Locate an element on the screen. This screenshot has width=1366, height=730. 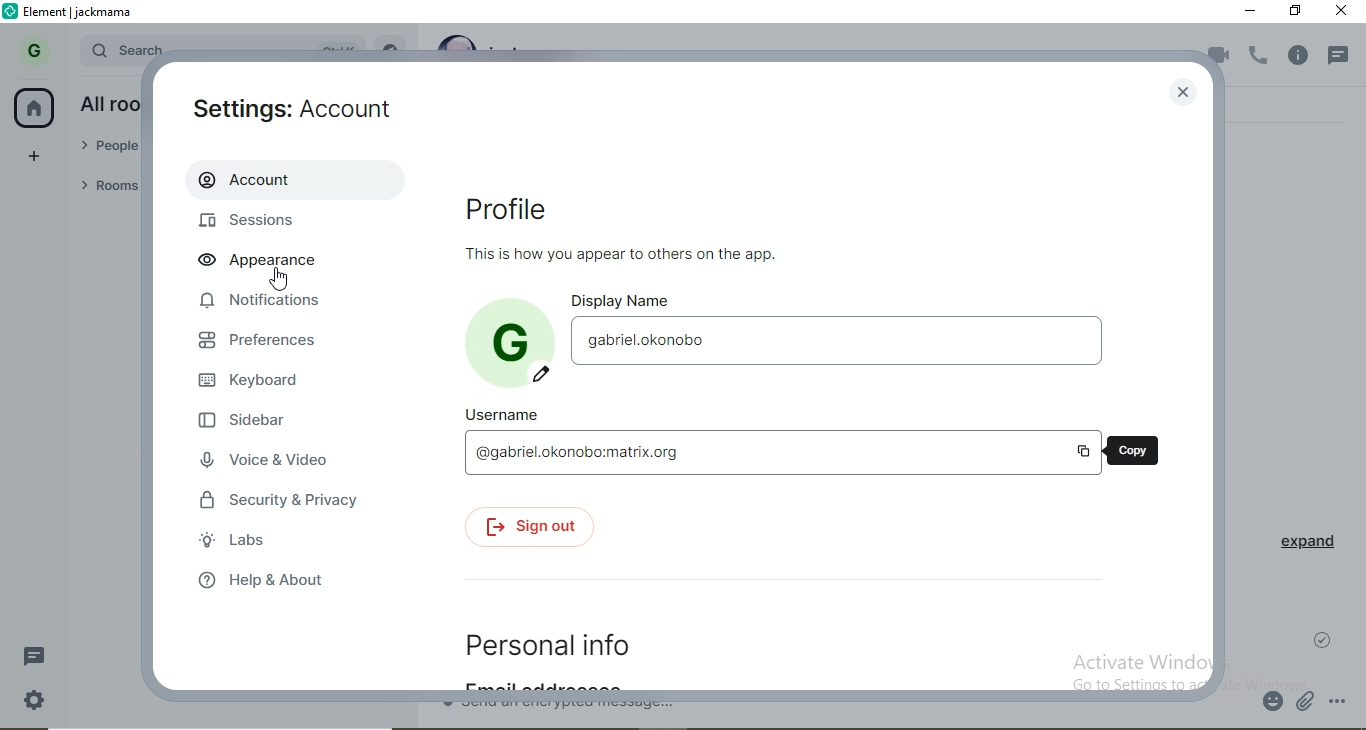
copy is located at coordinates (1086, 455).